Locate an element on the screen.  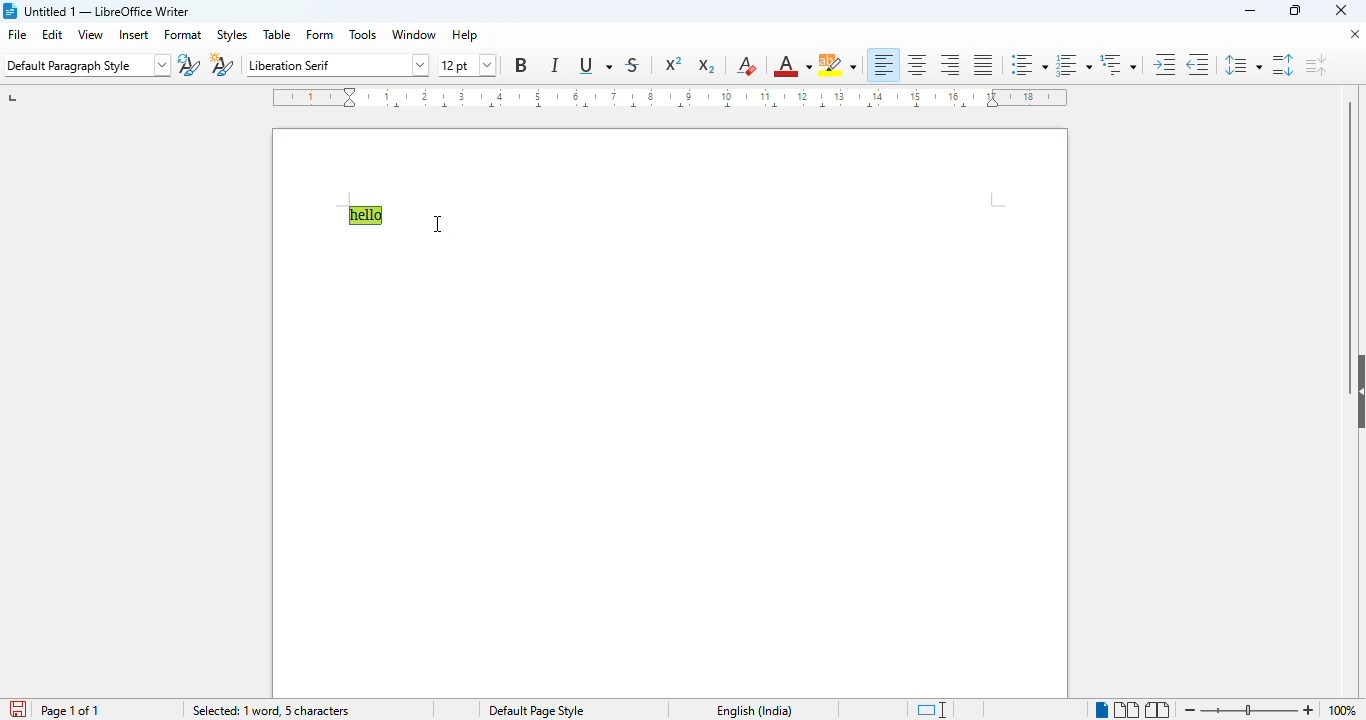
hello selected is located at coordinates (365, 215).